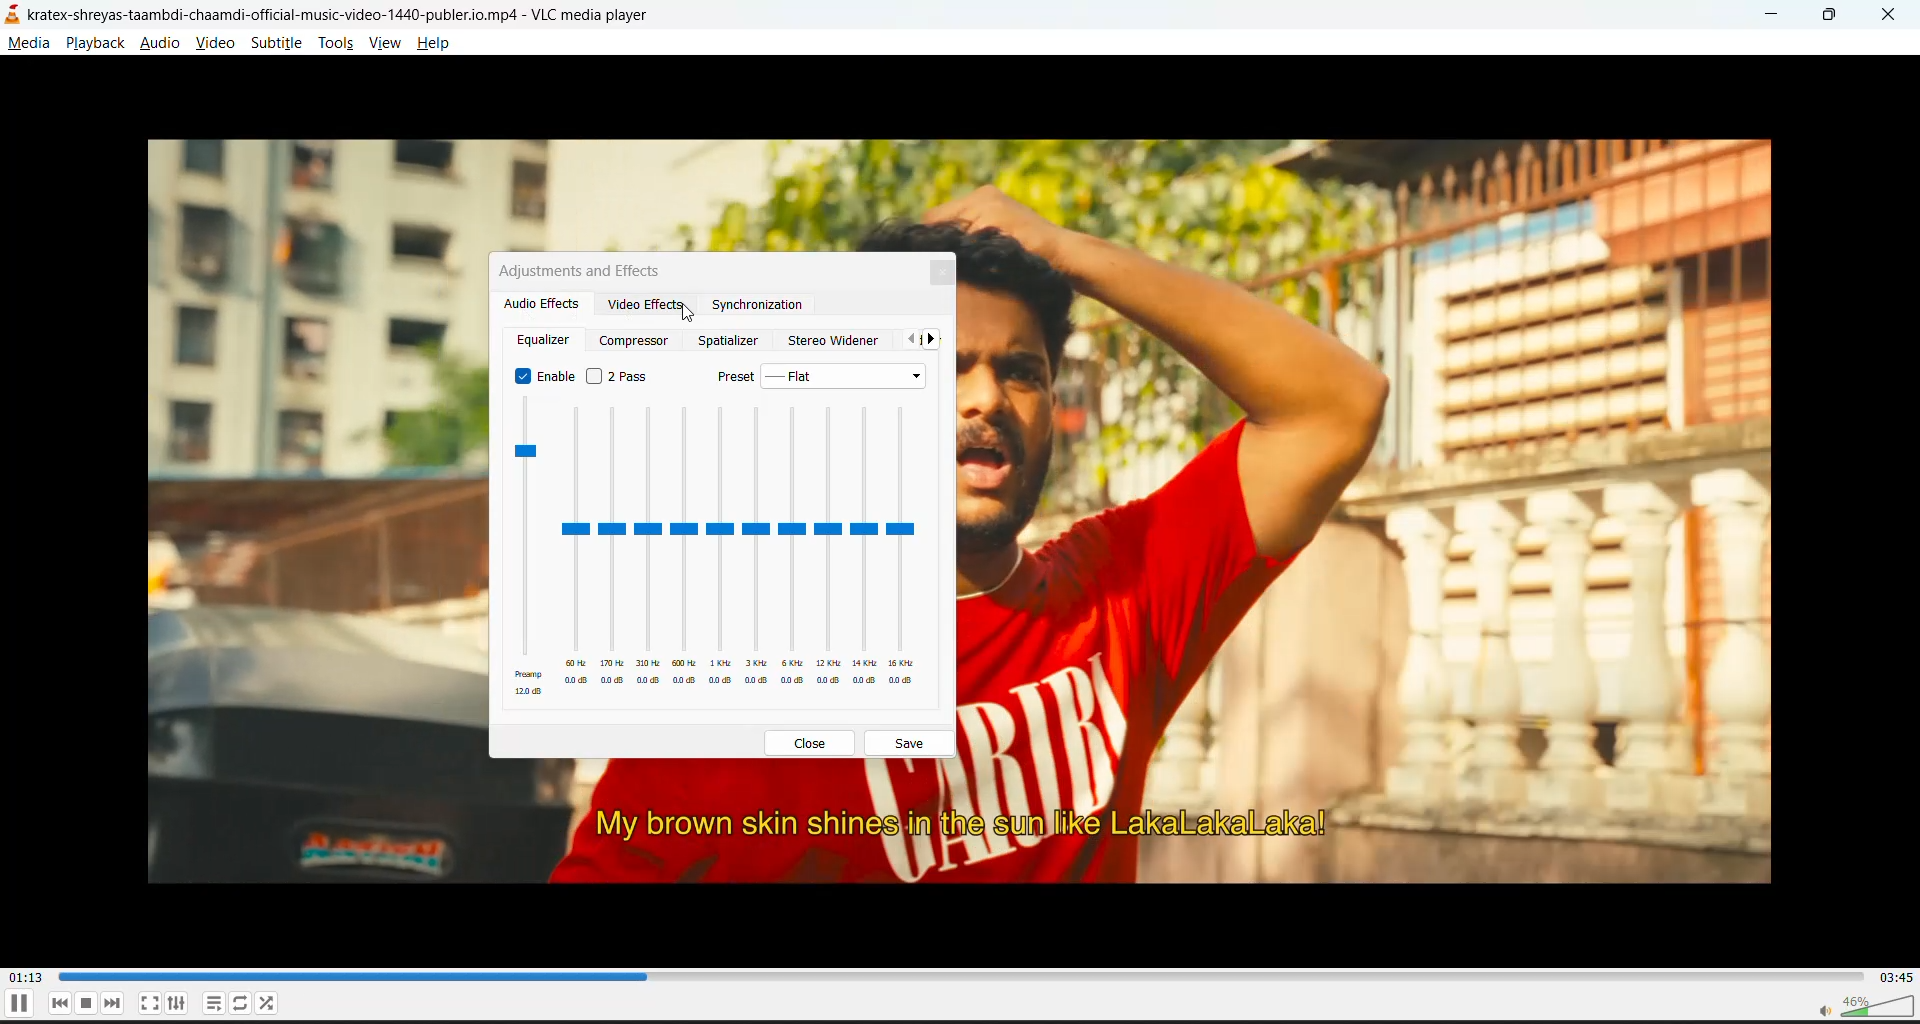 This screenshot has height=1024, width=1920. I want to click on close tab, so click(940, 273).